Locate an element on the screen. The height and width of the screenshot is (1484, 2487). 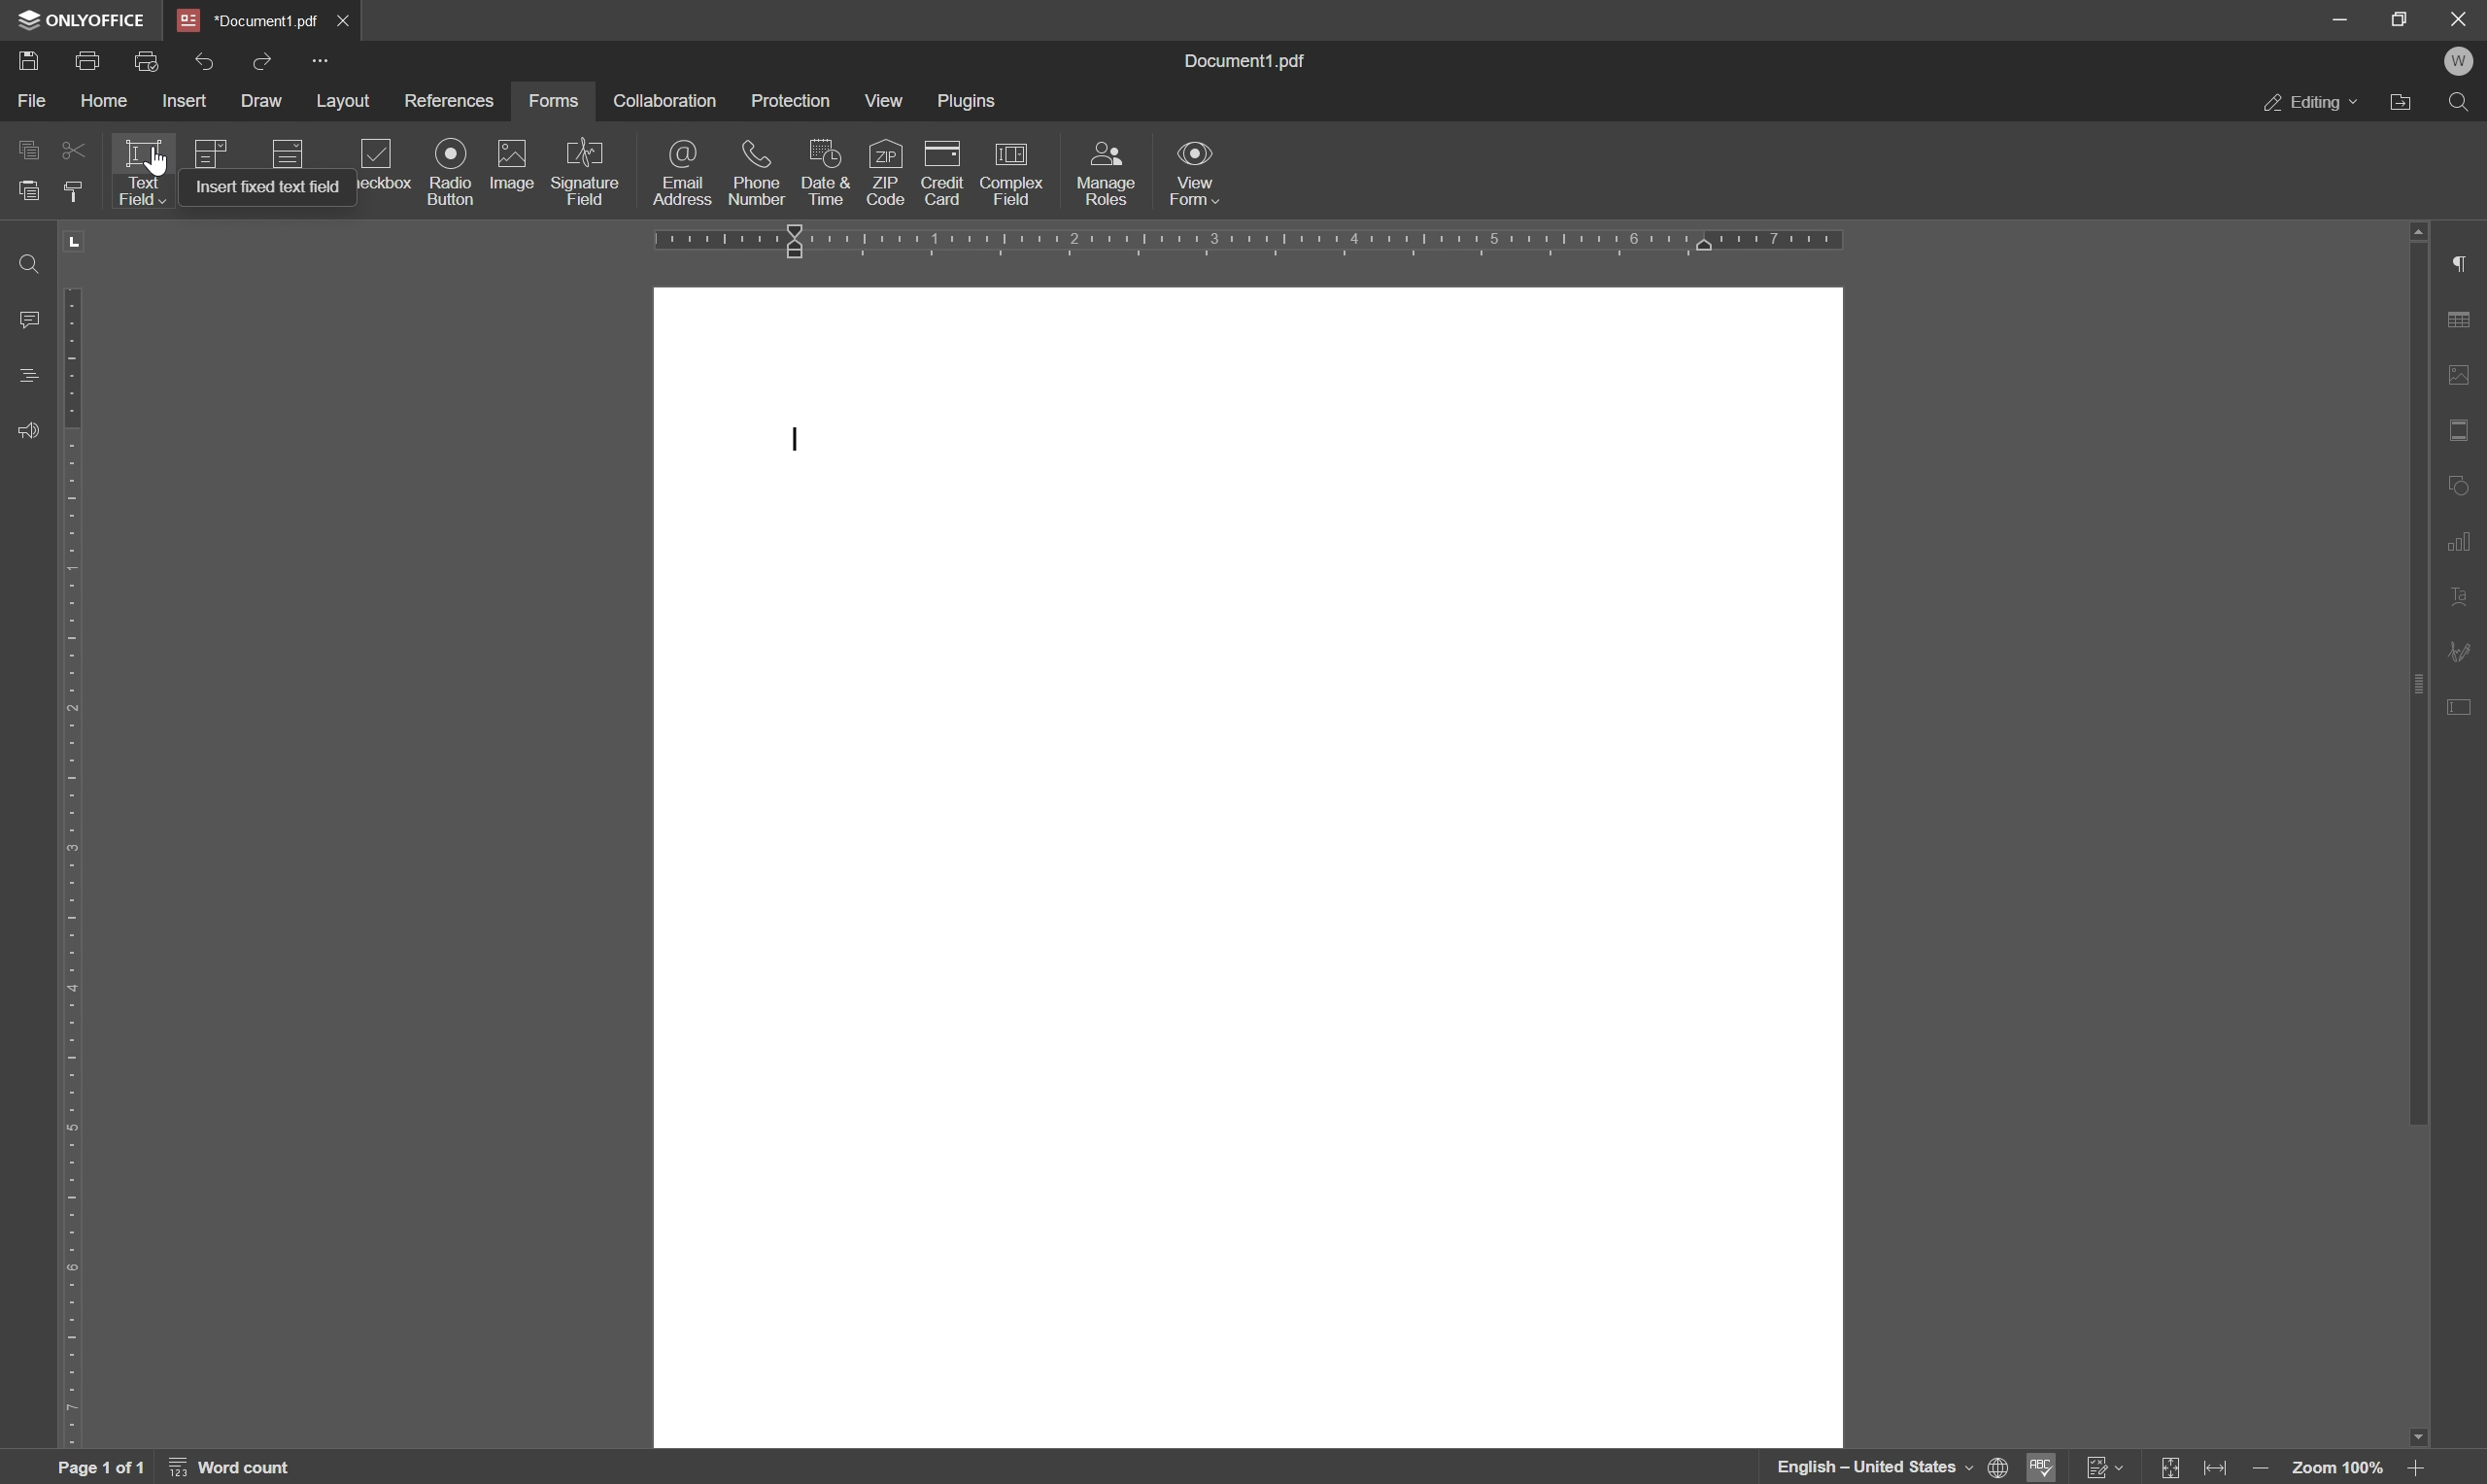
scroll bar is located at coordinates (2413, 686).